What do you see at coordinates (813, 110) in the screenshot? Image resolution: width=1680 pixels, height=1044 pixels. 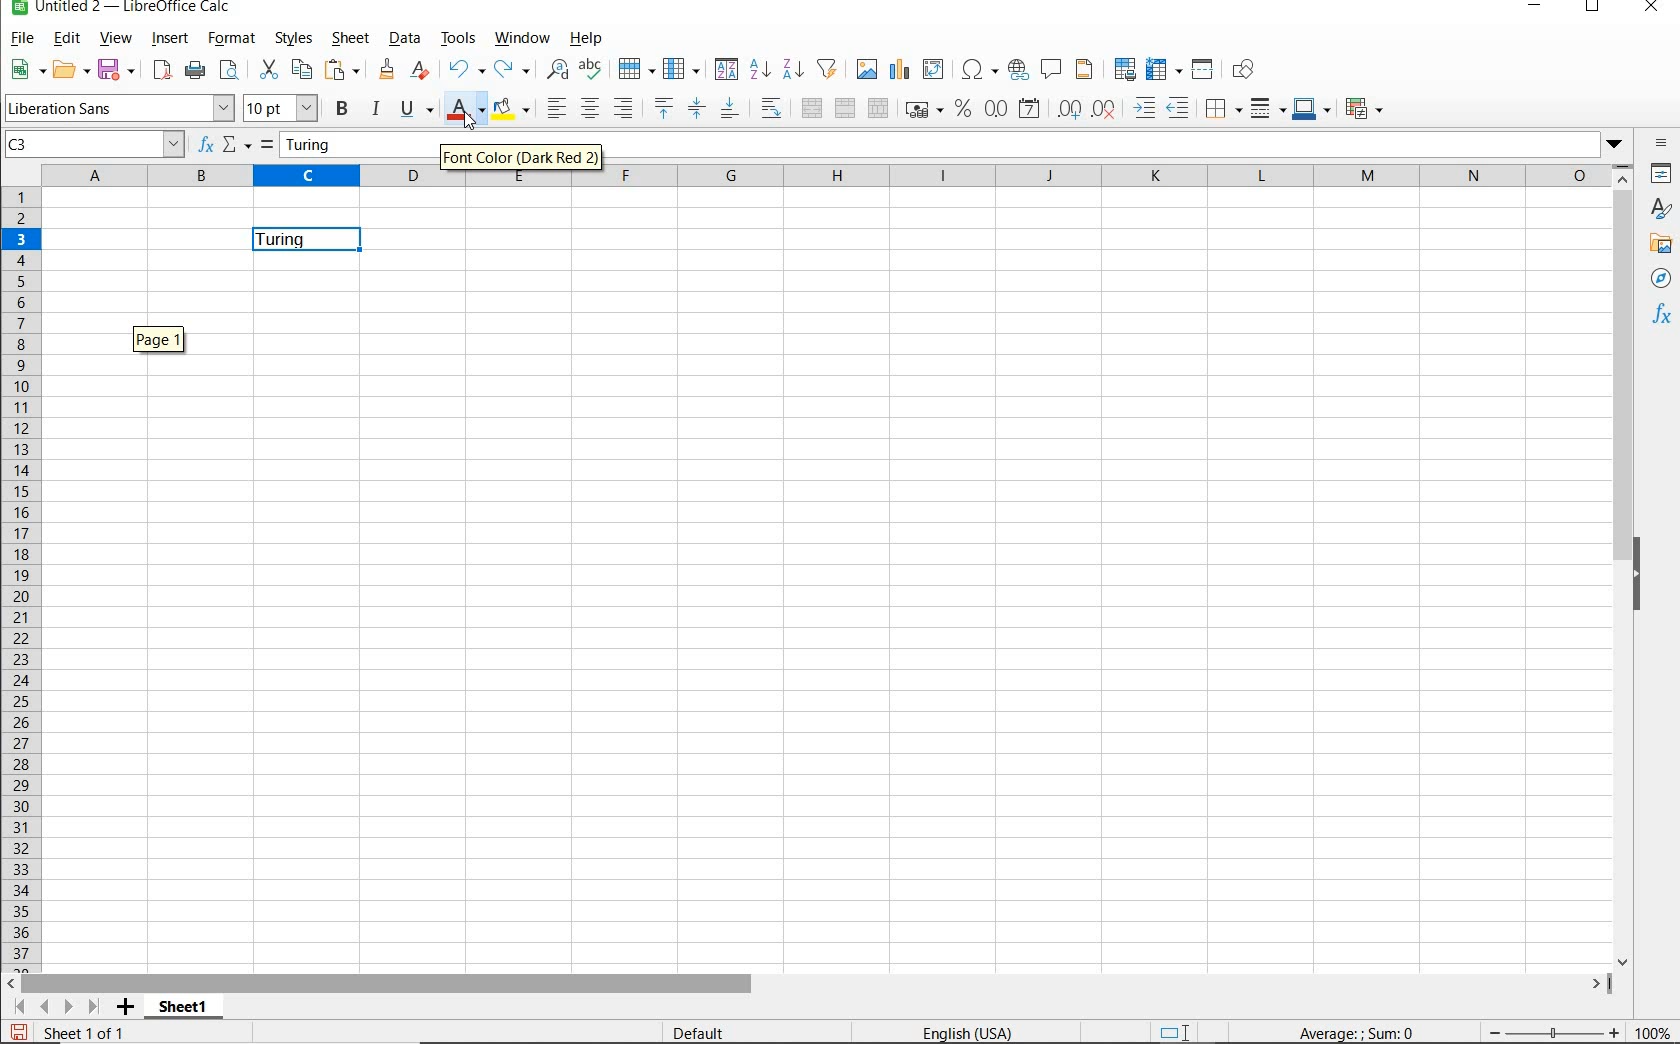 I see `MERGE AND CENTER OR UNMERGE CELLS` at bounding box center [813, 110].